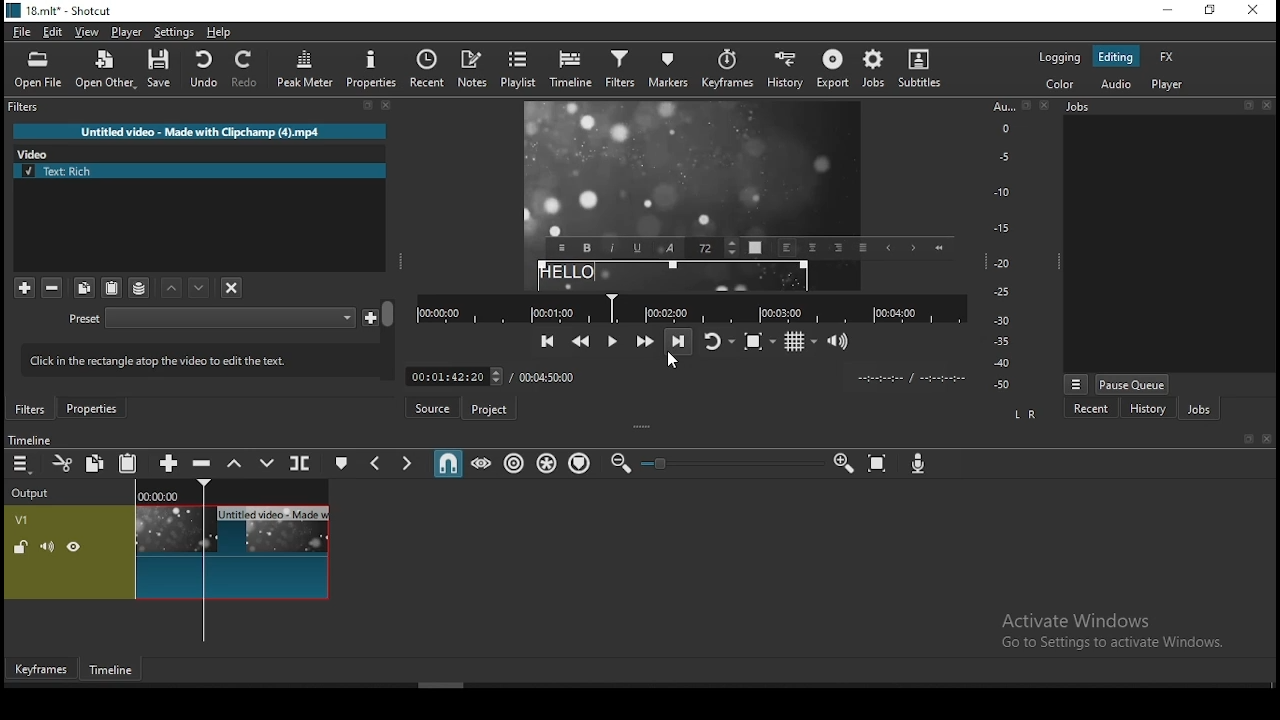  Describe the element at coordinates (95, 462) in the screenshot. I see `copy` at that location.